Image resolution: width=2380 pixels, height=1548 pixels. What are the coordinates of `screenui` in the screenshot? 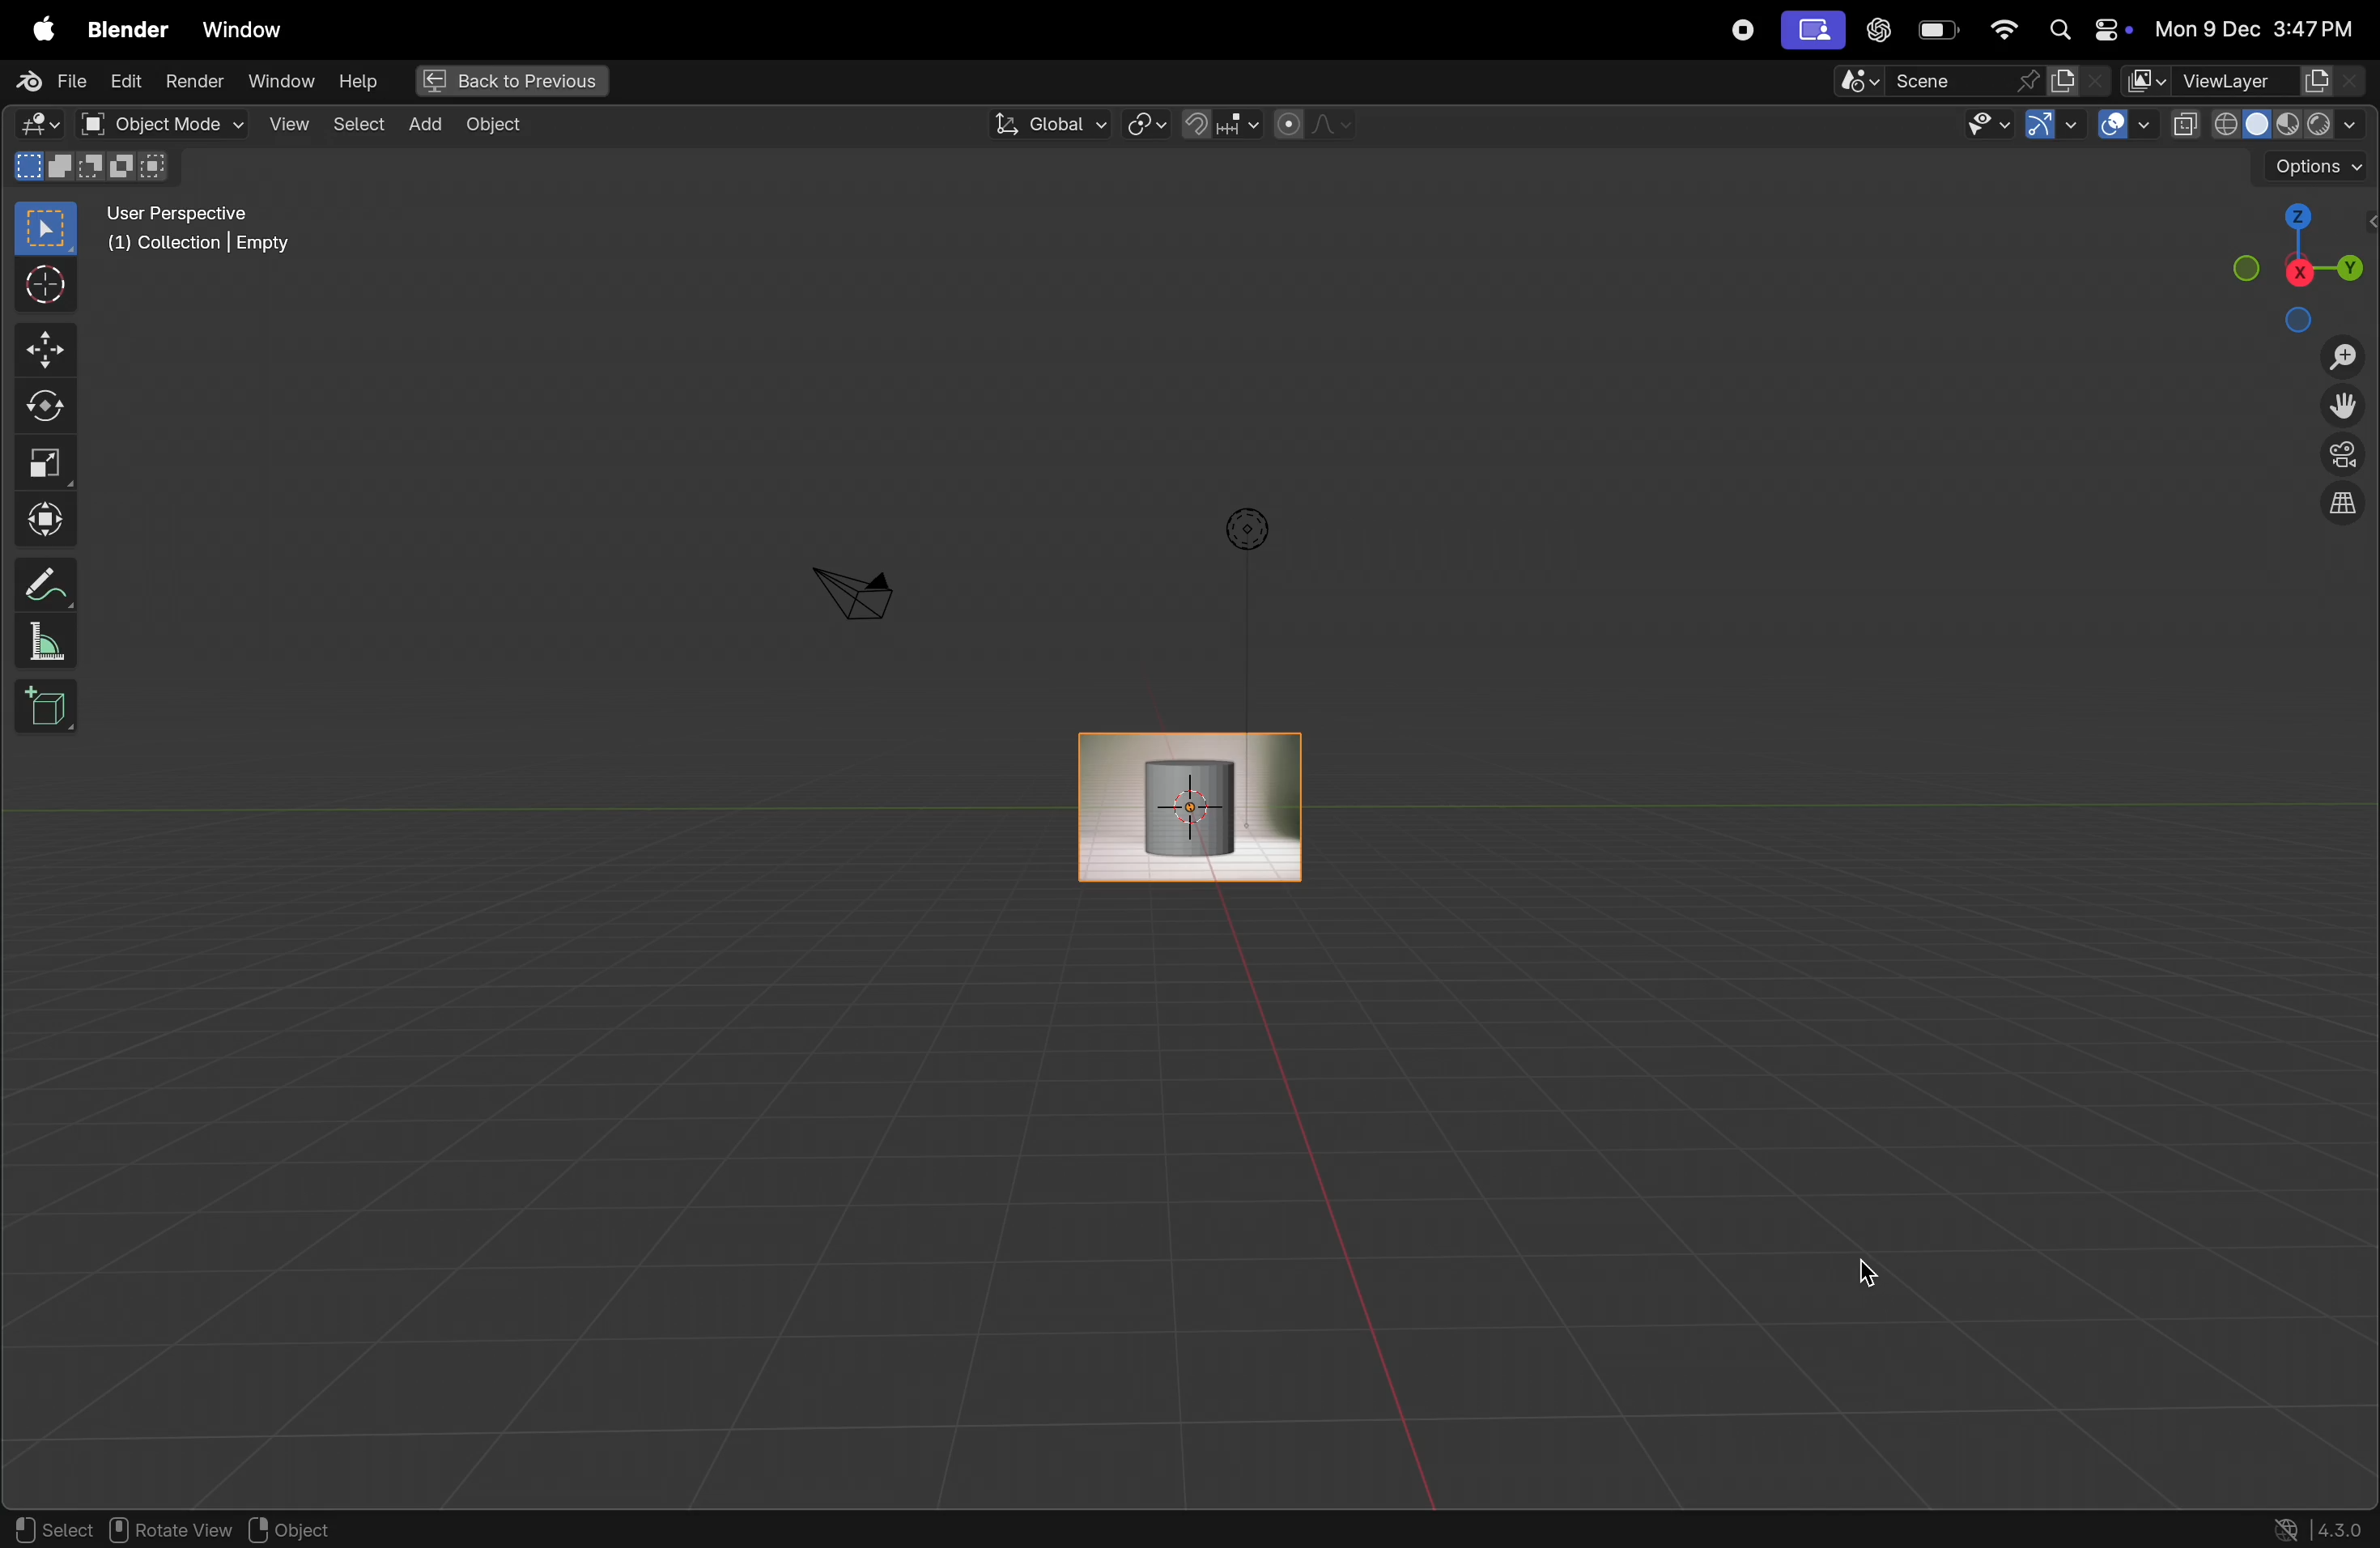 It's located at (1811, 29).